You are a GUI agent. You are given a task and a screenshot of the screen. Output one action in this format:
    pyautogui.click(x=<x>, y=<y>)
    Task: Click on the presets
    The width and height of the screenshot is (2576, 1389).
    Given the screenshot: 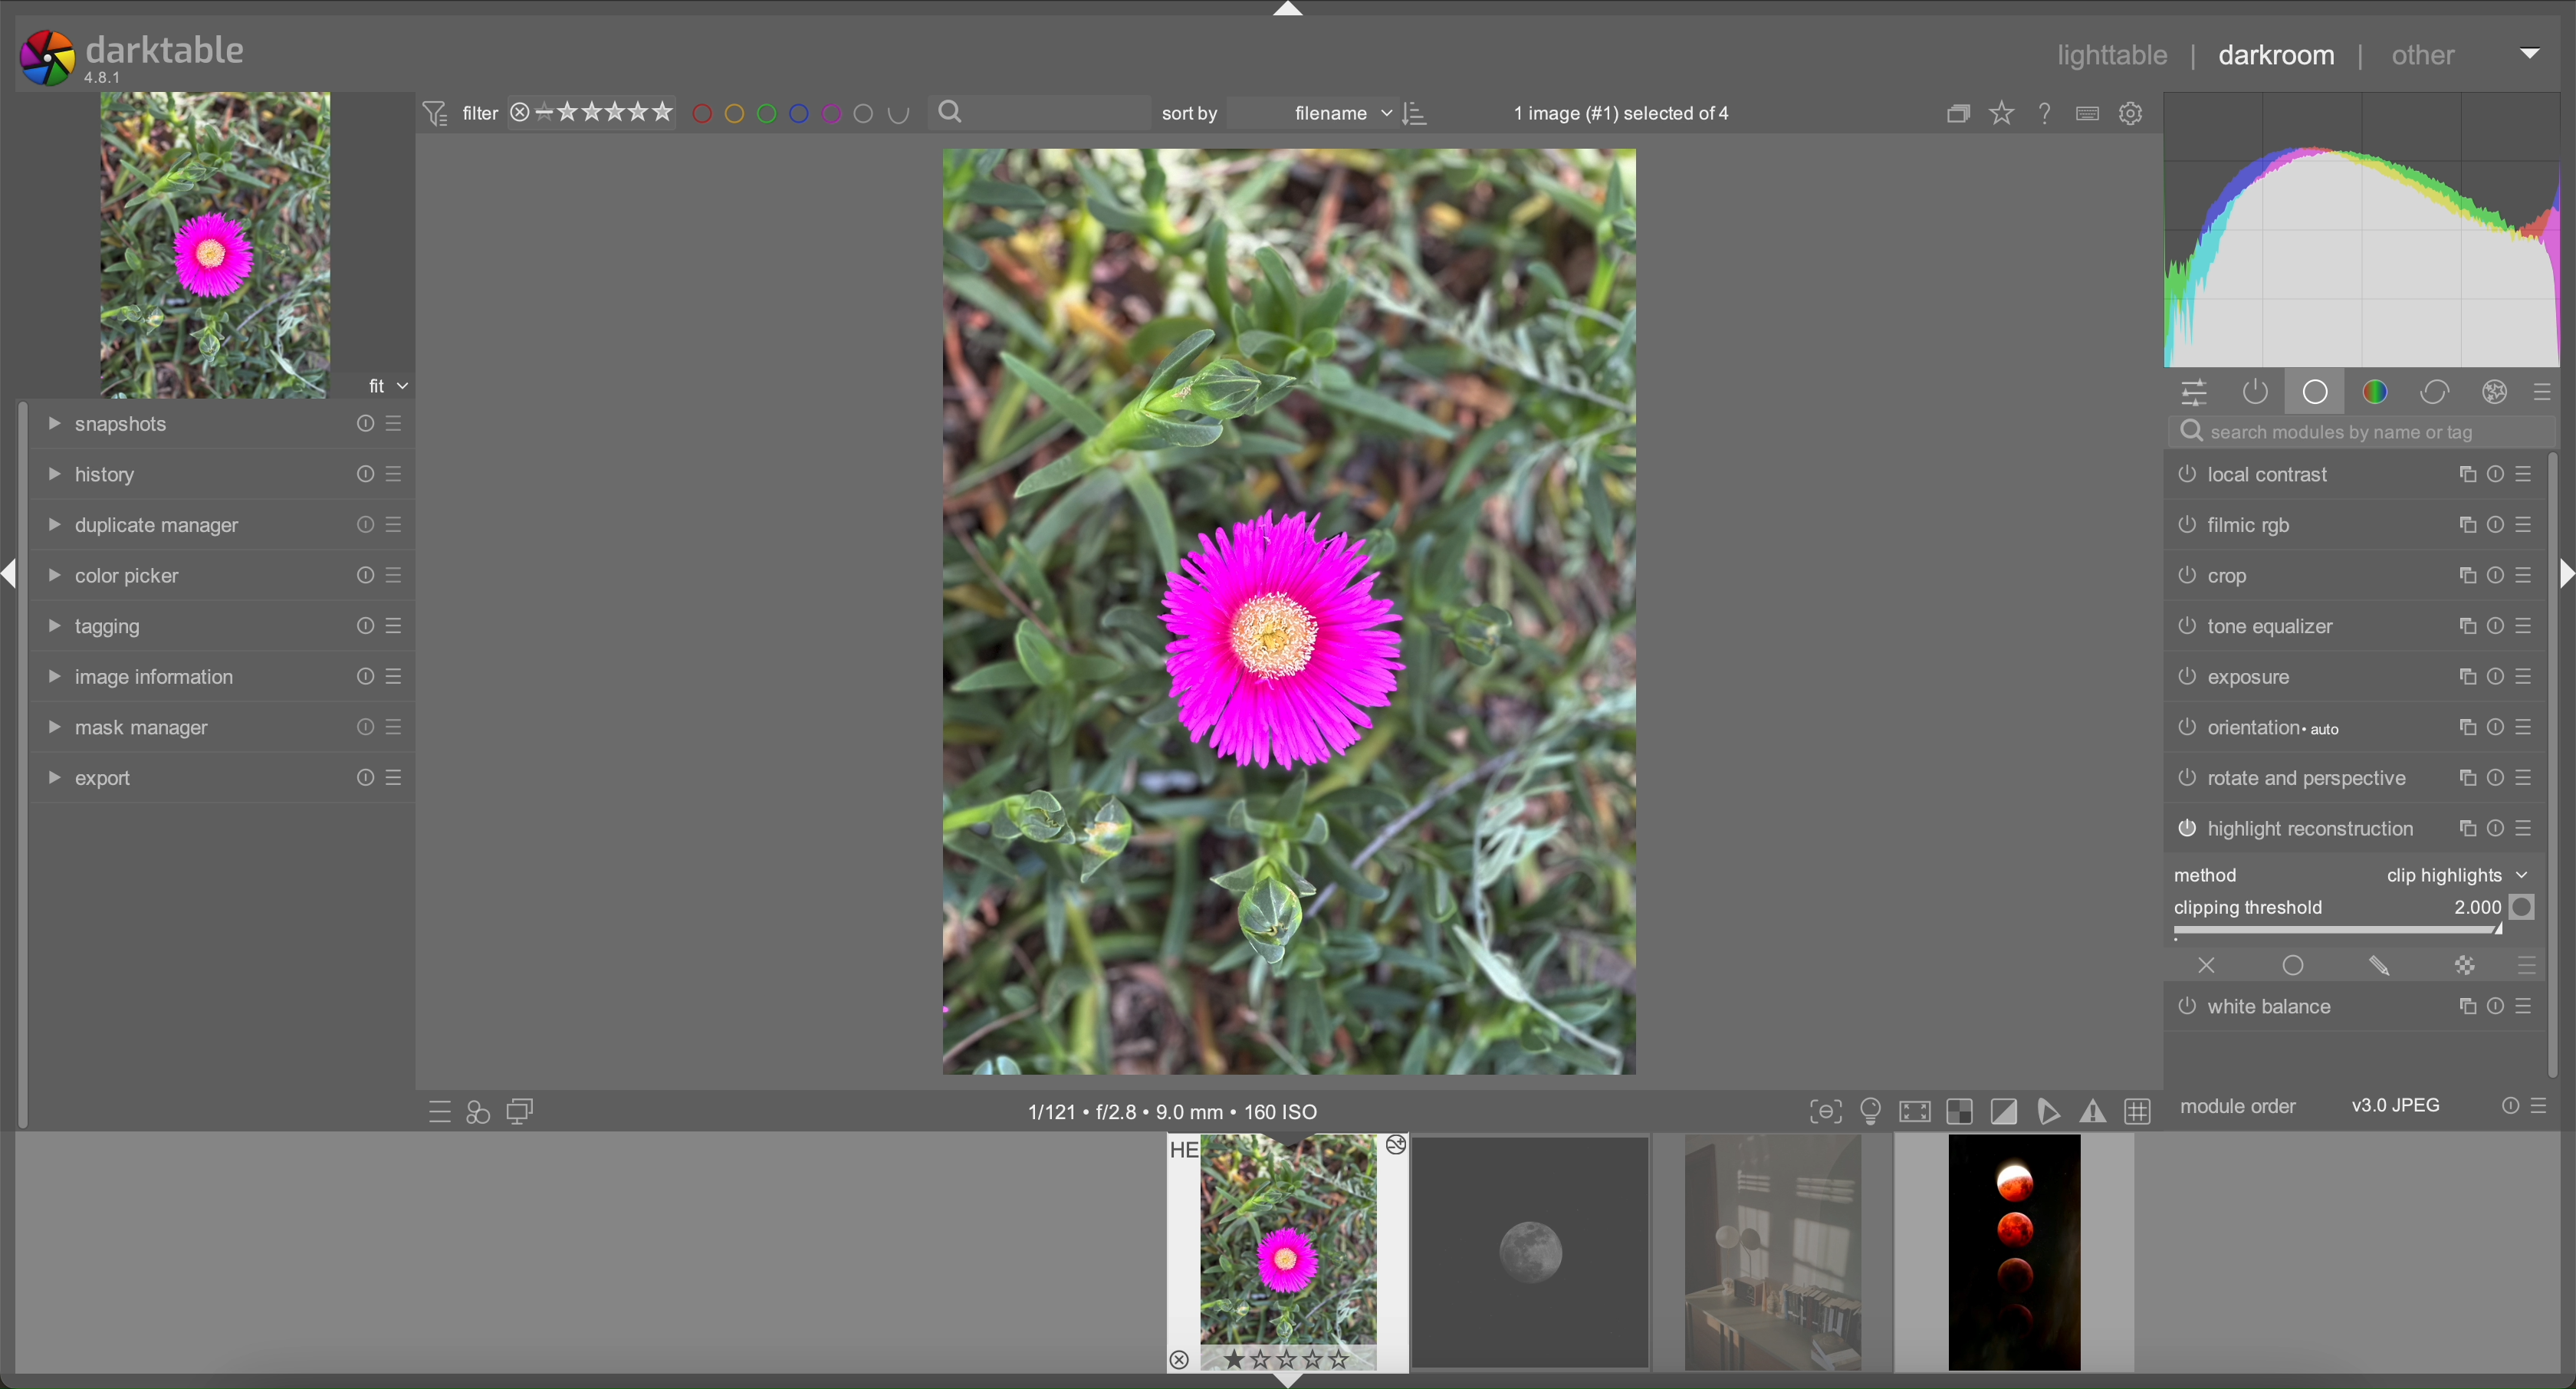 What is the action you would take?
    pyautogui.click(x=2530, y=779)
    